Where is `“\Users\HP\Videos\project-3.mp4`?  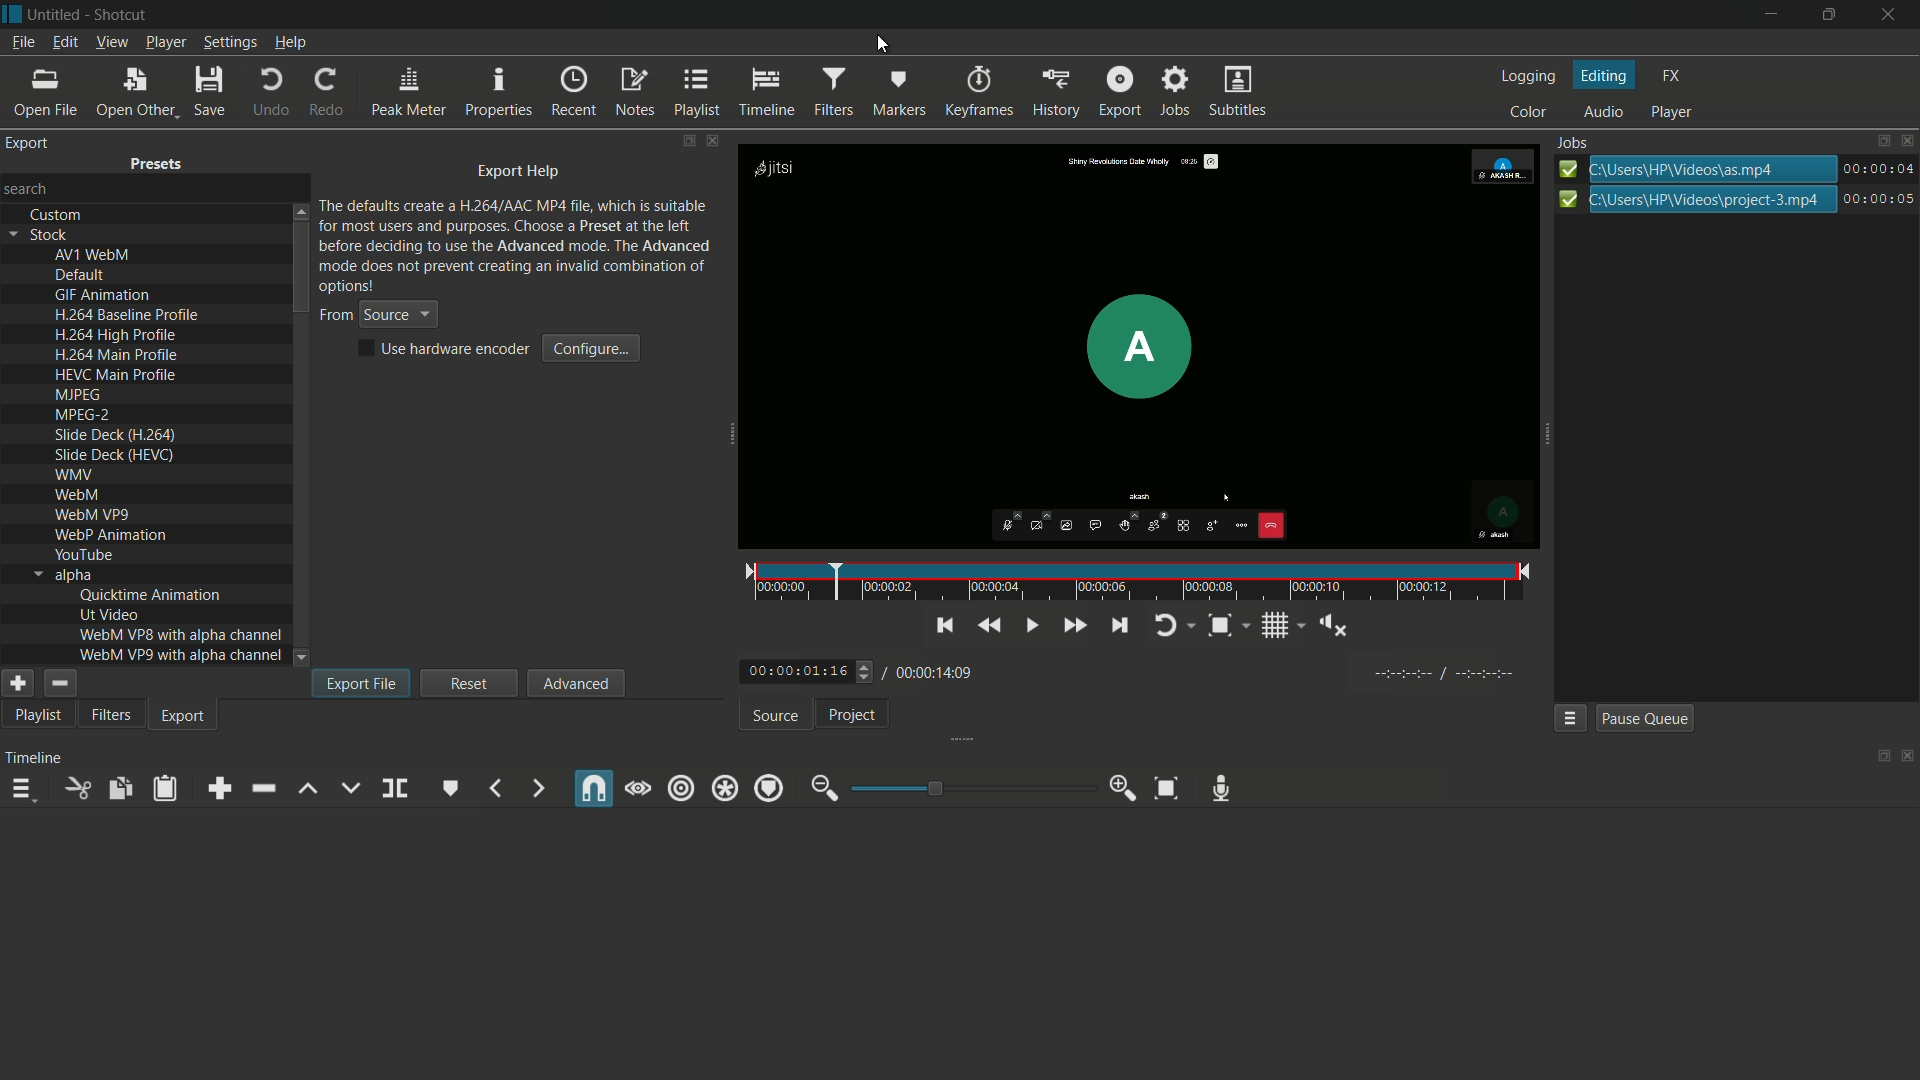
“\Users\HP\Videos\project-3.mp4 is located at coordinates (1734, 203).